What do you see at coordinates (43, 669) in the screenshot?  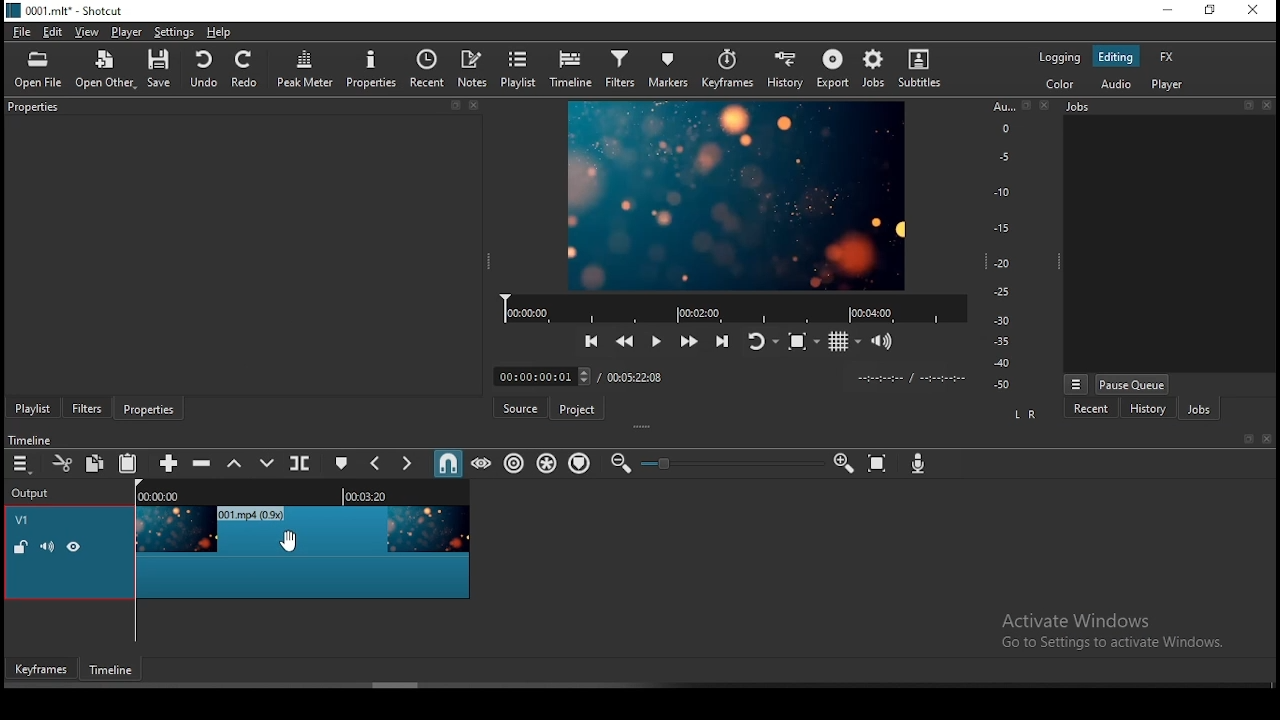 I see `keyframes` at bounding box center [43, 669].